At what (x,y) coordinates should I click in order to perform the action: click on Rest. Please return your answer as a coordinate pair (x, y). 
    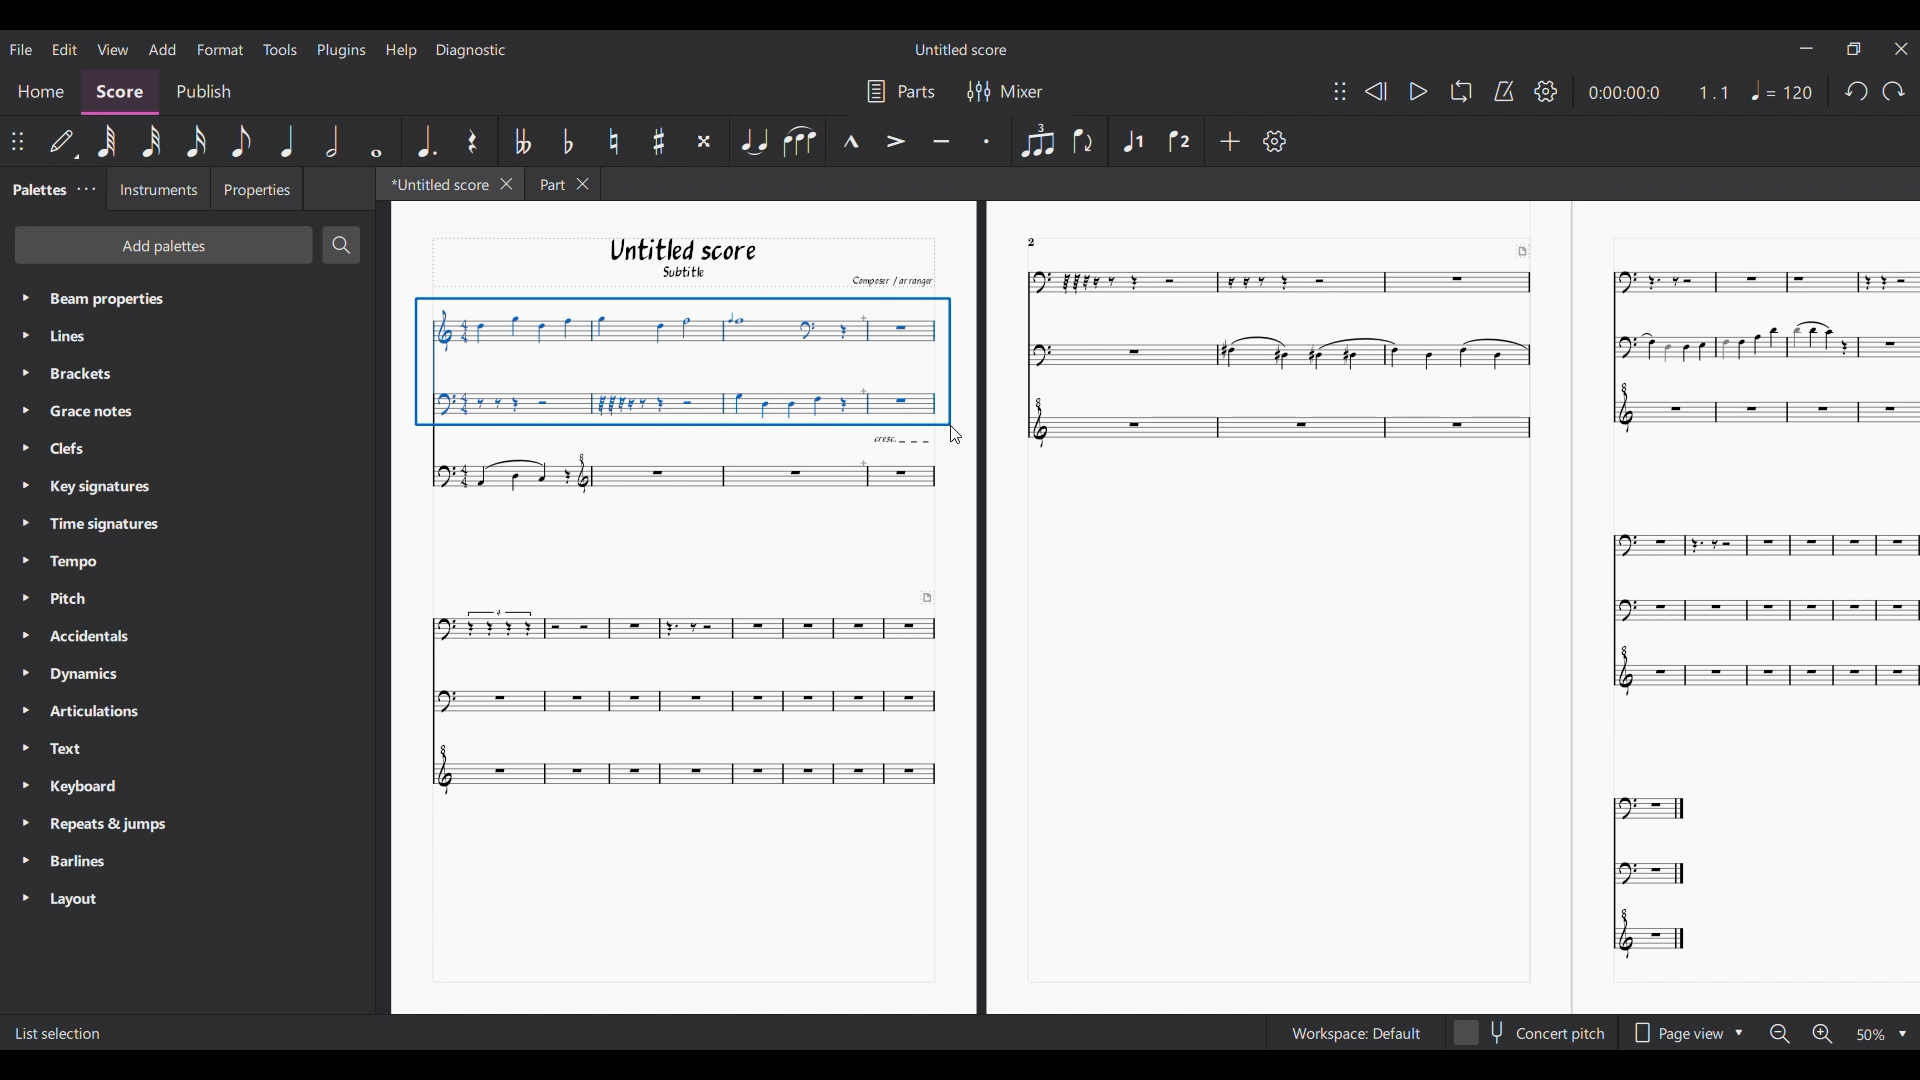
    Looking at the image, I should click on (472, 140).